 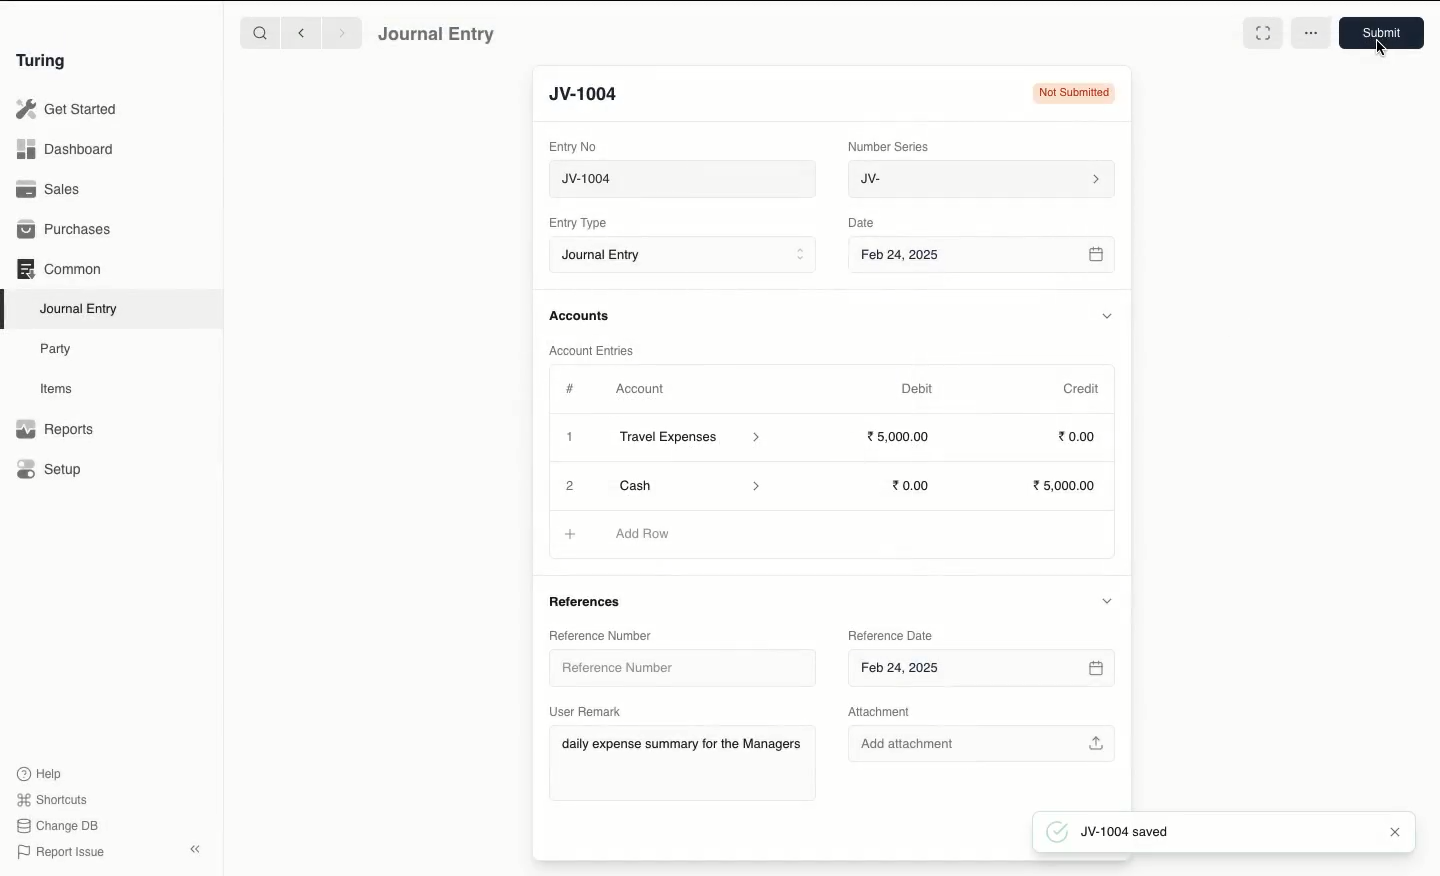 I want to click on Hashtag, so click(x=572, y=388).